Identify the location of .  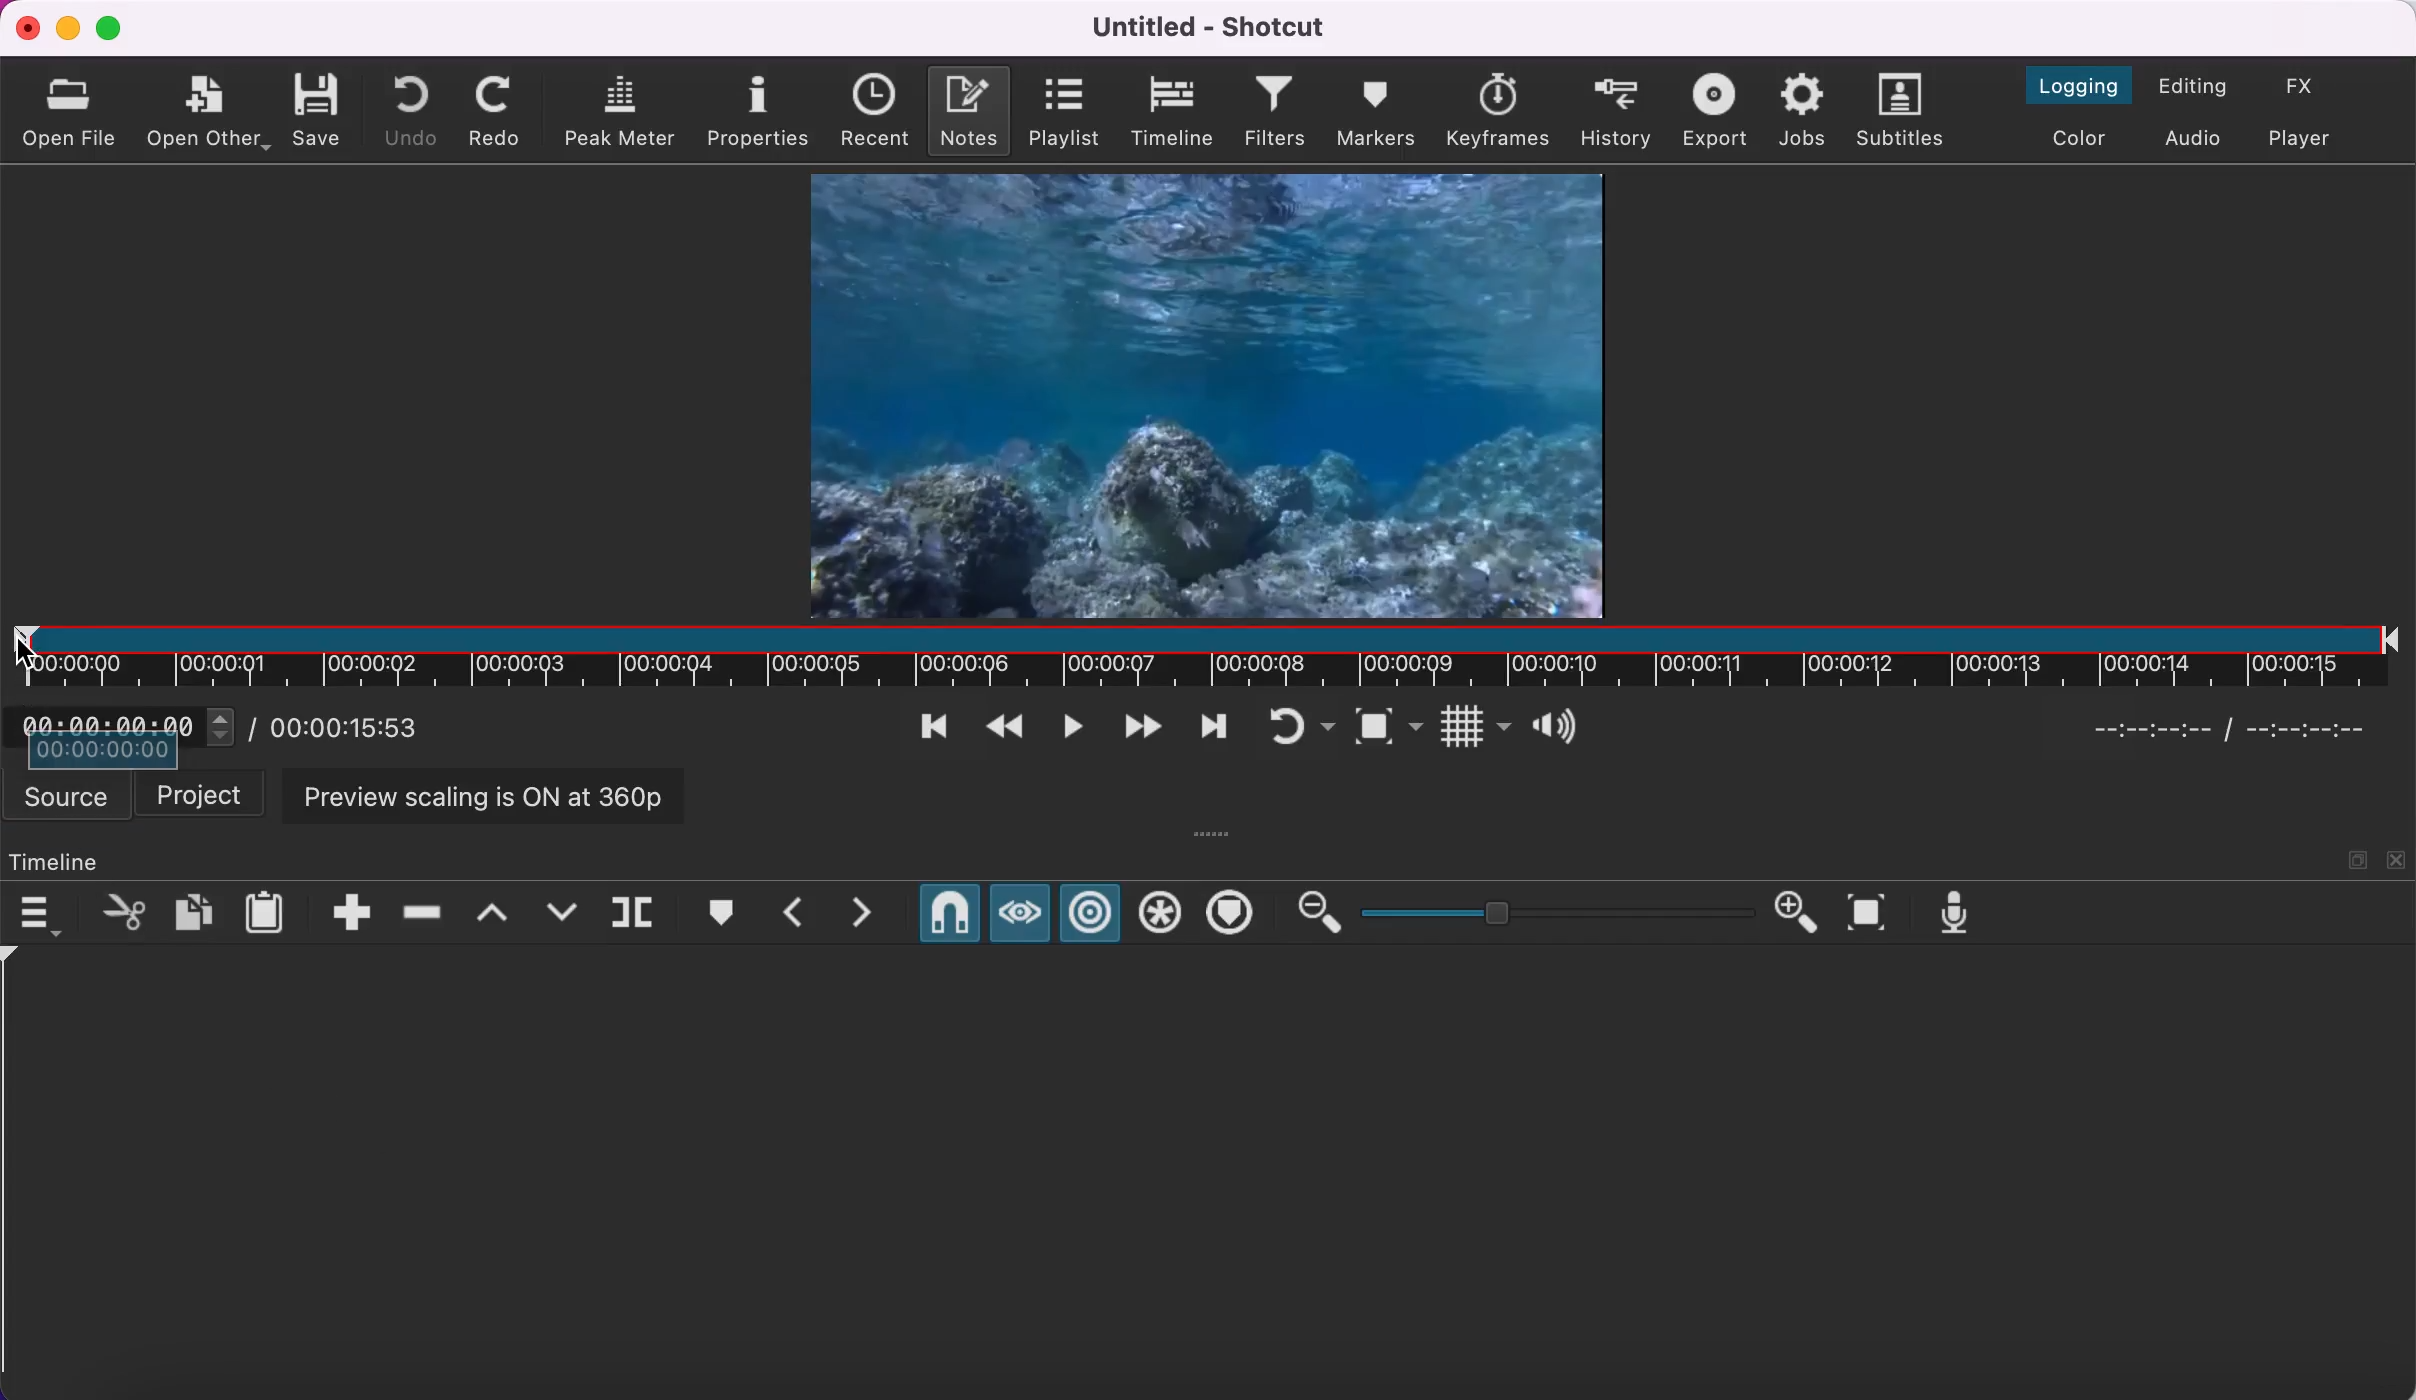
(1474, 727).